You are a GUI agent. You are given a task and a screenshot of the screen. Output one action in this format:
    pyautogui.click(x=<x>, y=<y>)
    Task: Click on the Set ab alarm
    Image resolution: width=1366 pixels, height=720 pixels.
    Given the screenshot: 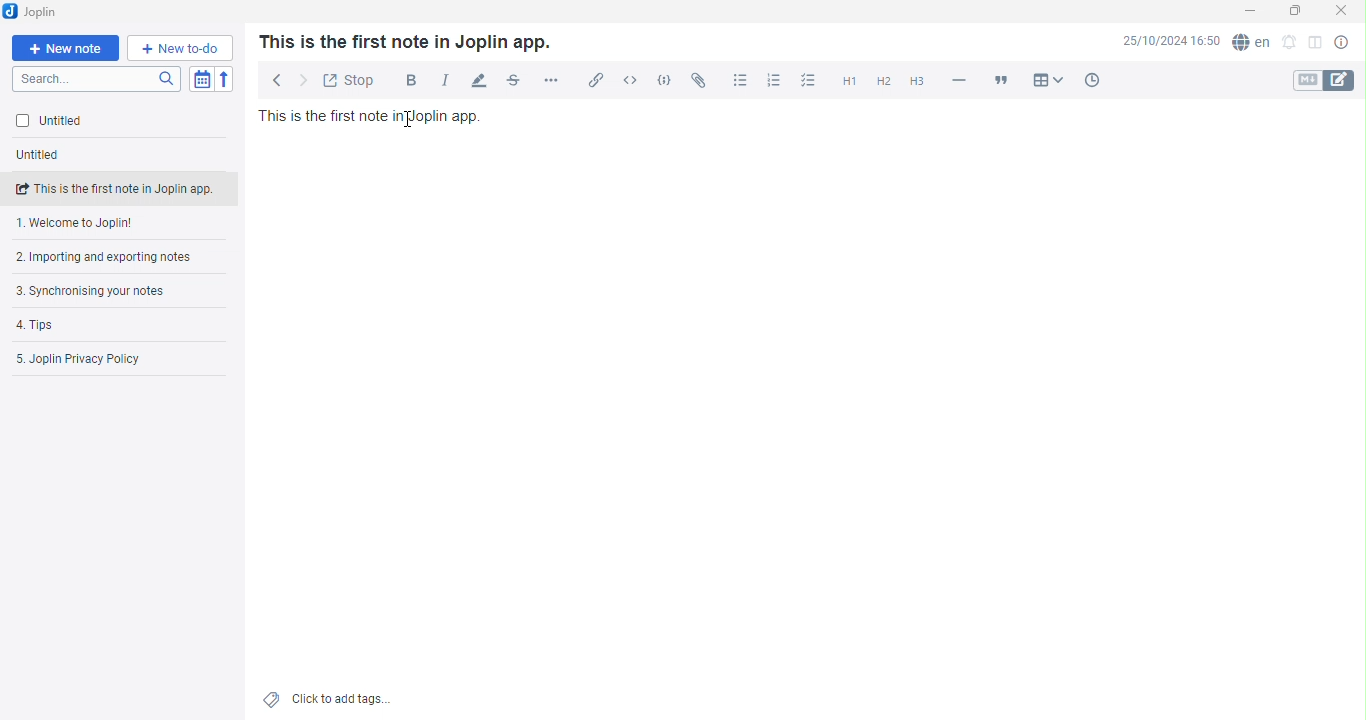 What is the action you would take?
    pyautogui.click(x=1288, y=44)
    